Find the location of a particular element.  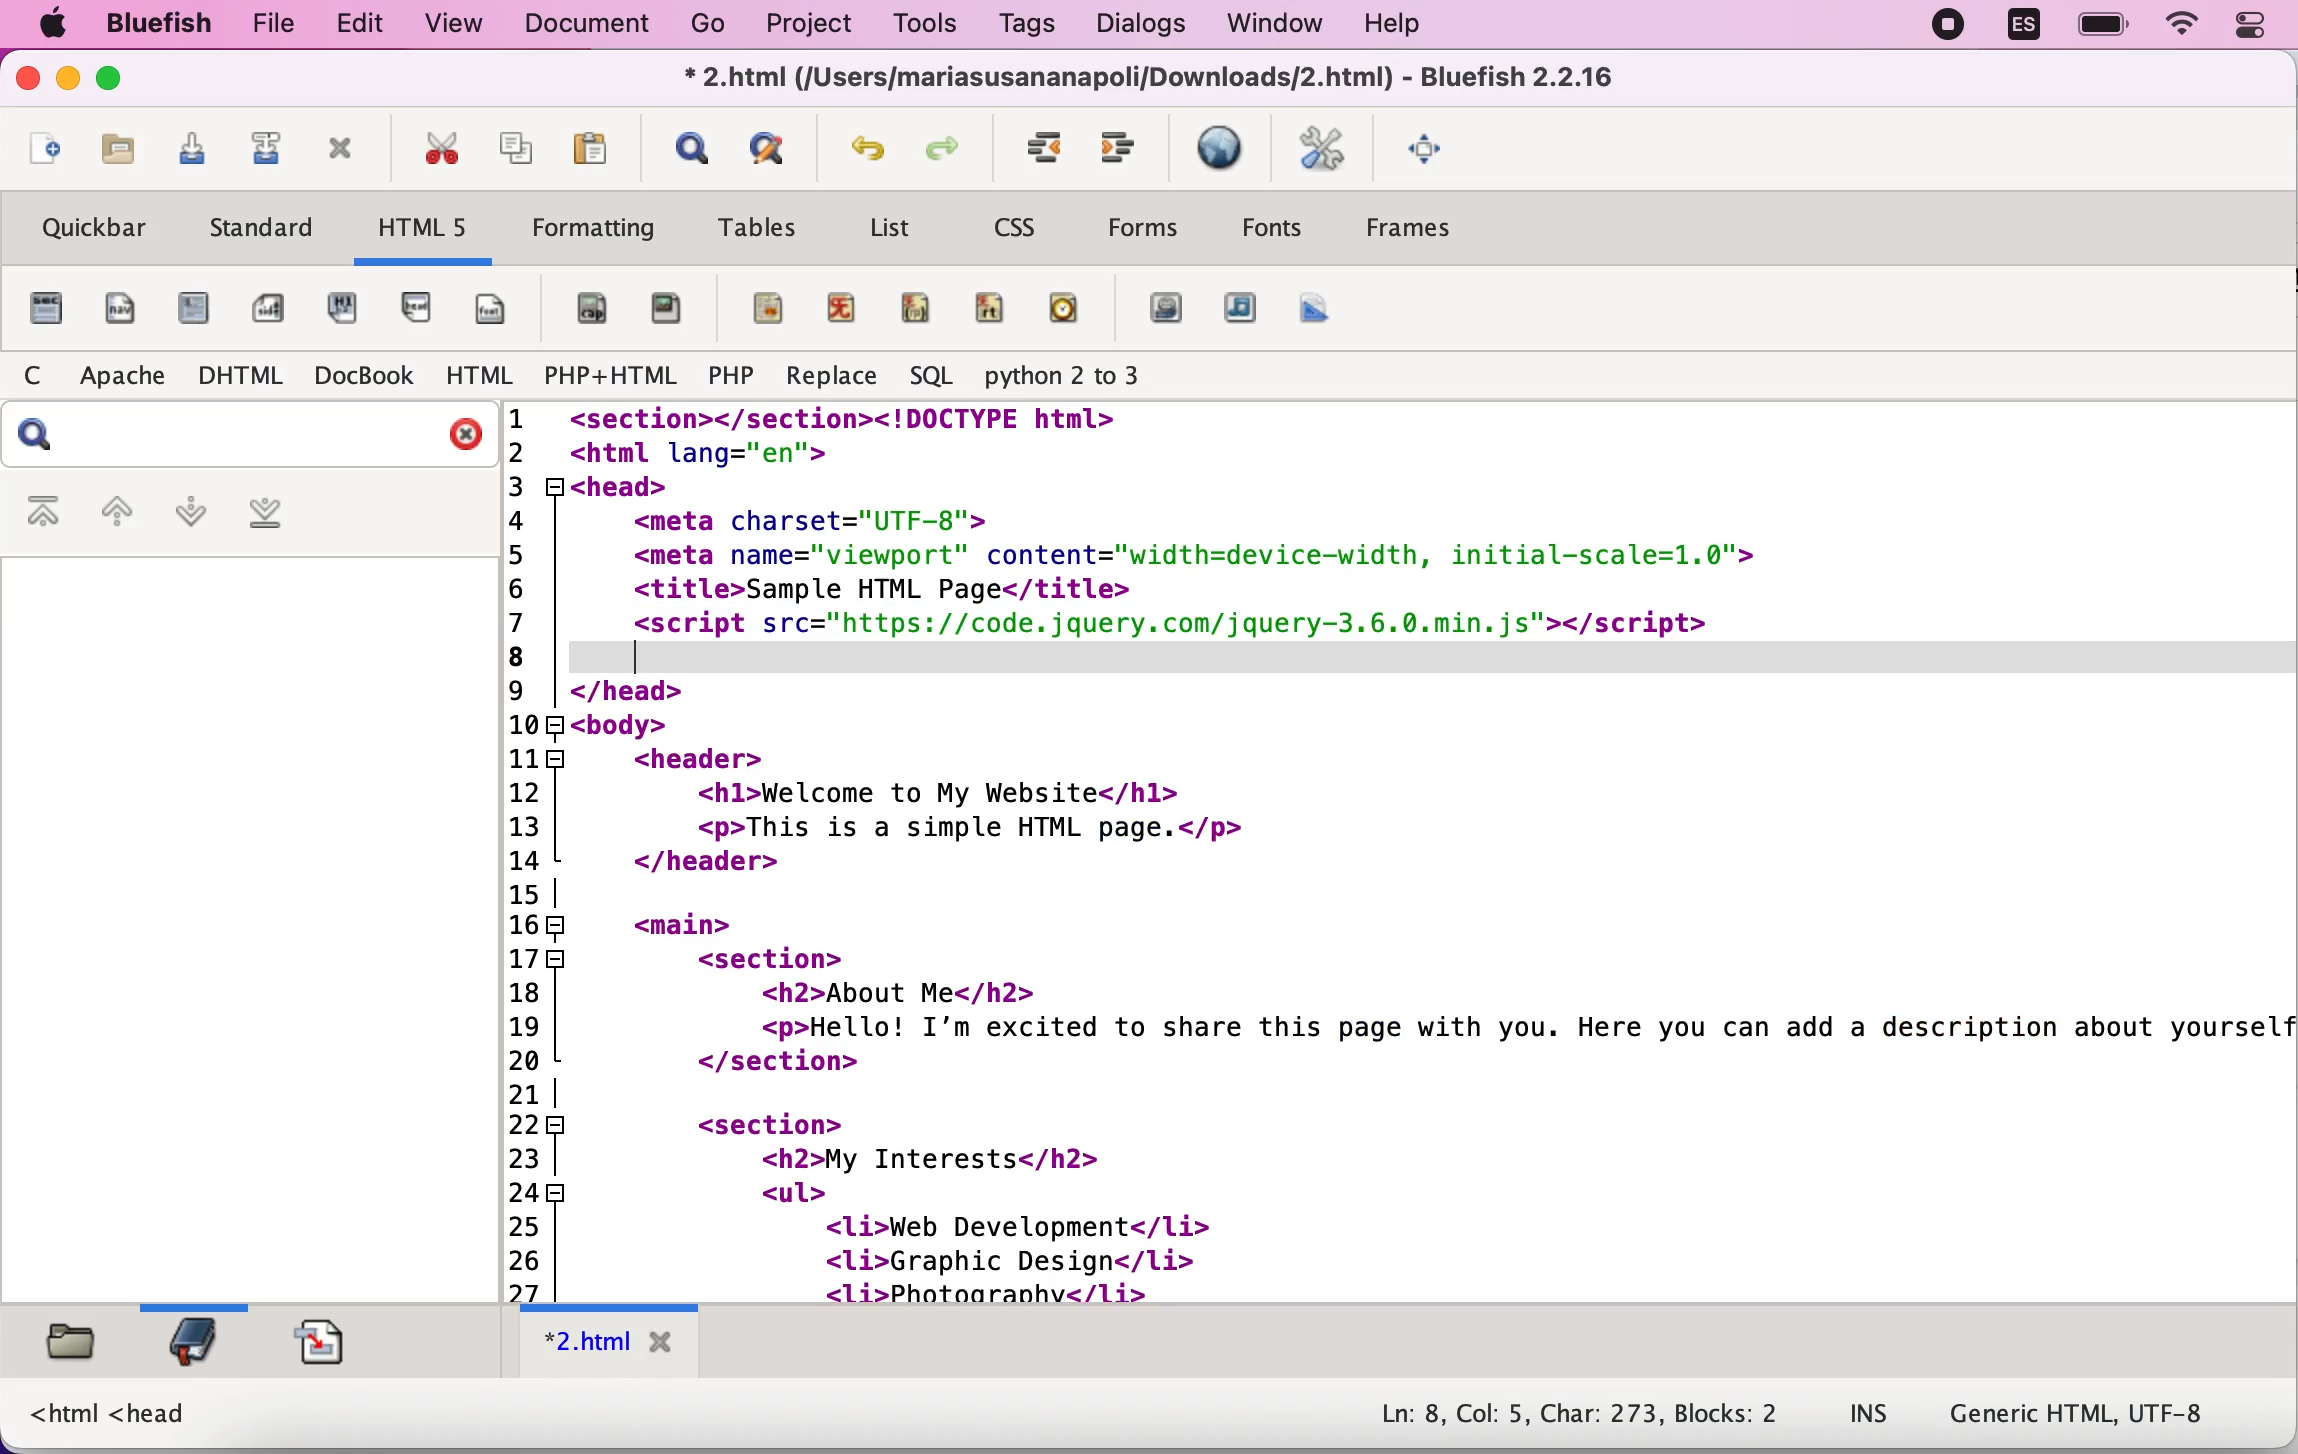

Generic HTML, UTF-8 is located at coordinates (2085, 1418).